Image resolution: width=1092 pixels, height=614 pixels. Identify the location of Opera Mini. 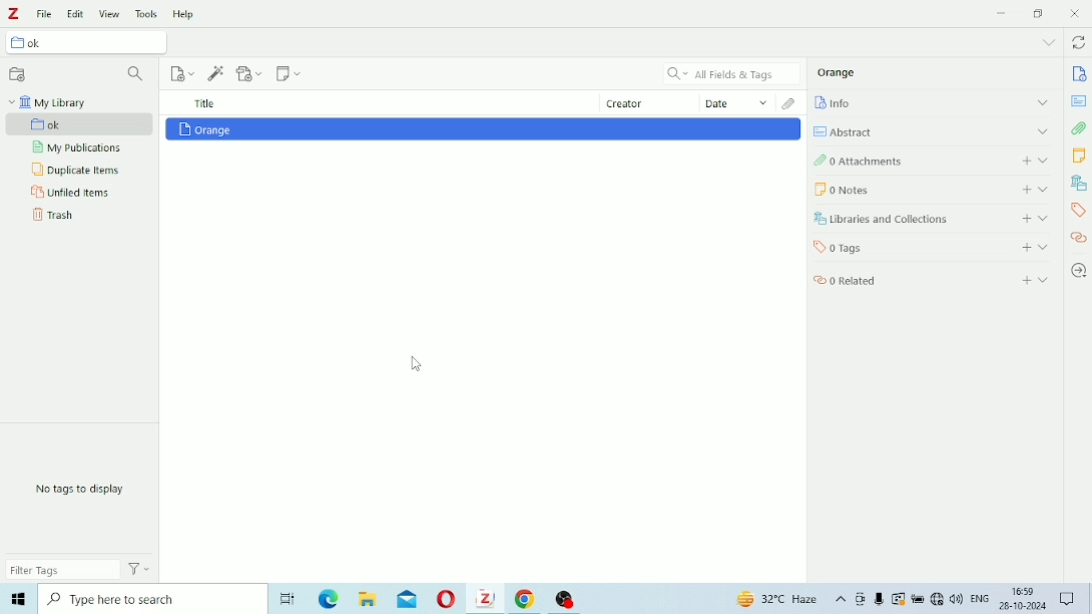
(447, 600).